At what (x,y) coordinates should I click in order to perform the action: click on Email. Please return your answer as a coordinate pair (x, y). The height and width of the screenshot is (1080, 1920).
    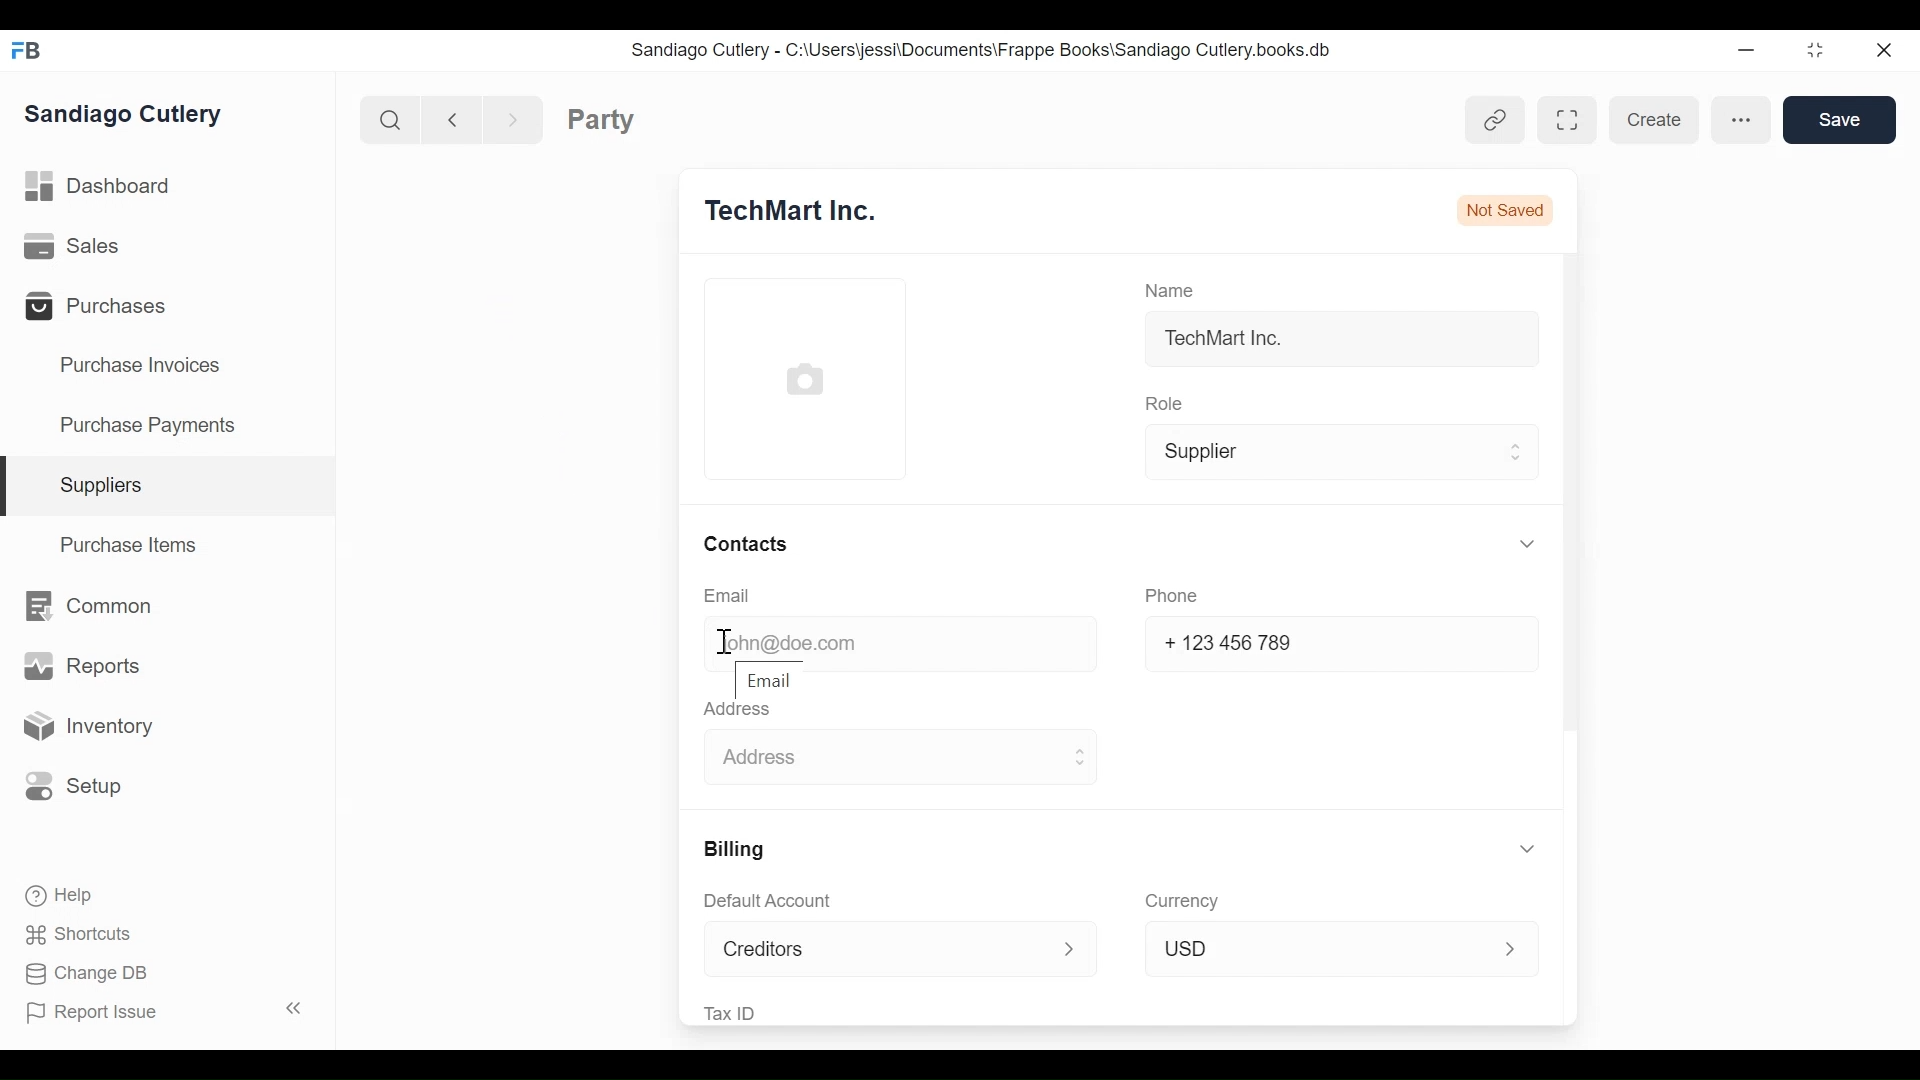
    Looking at the image, I should click on (728, 596).